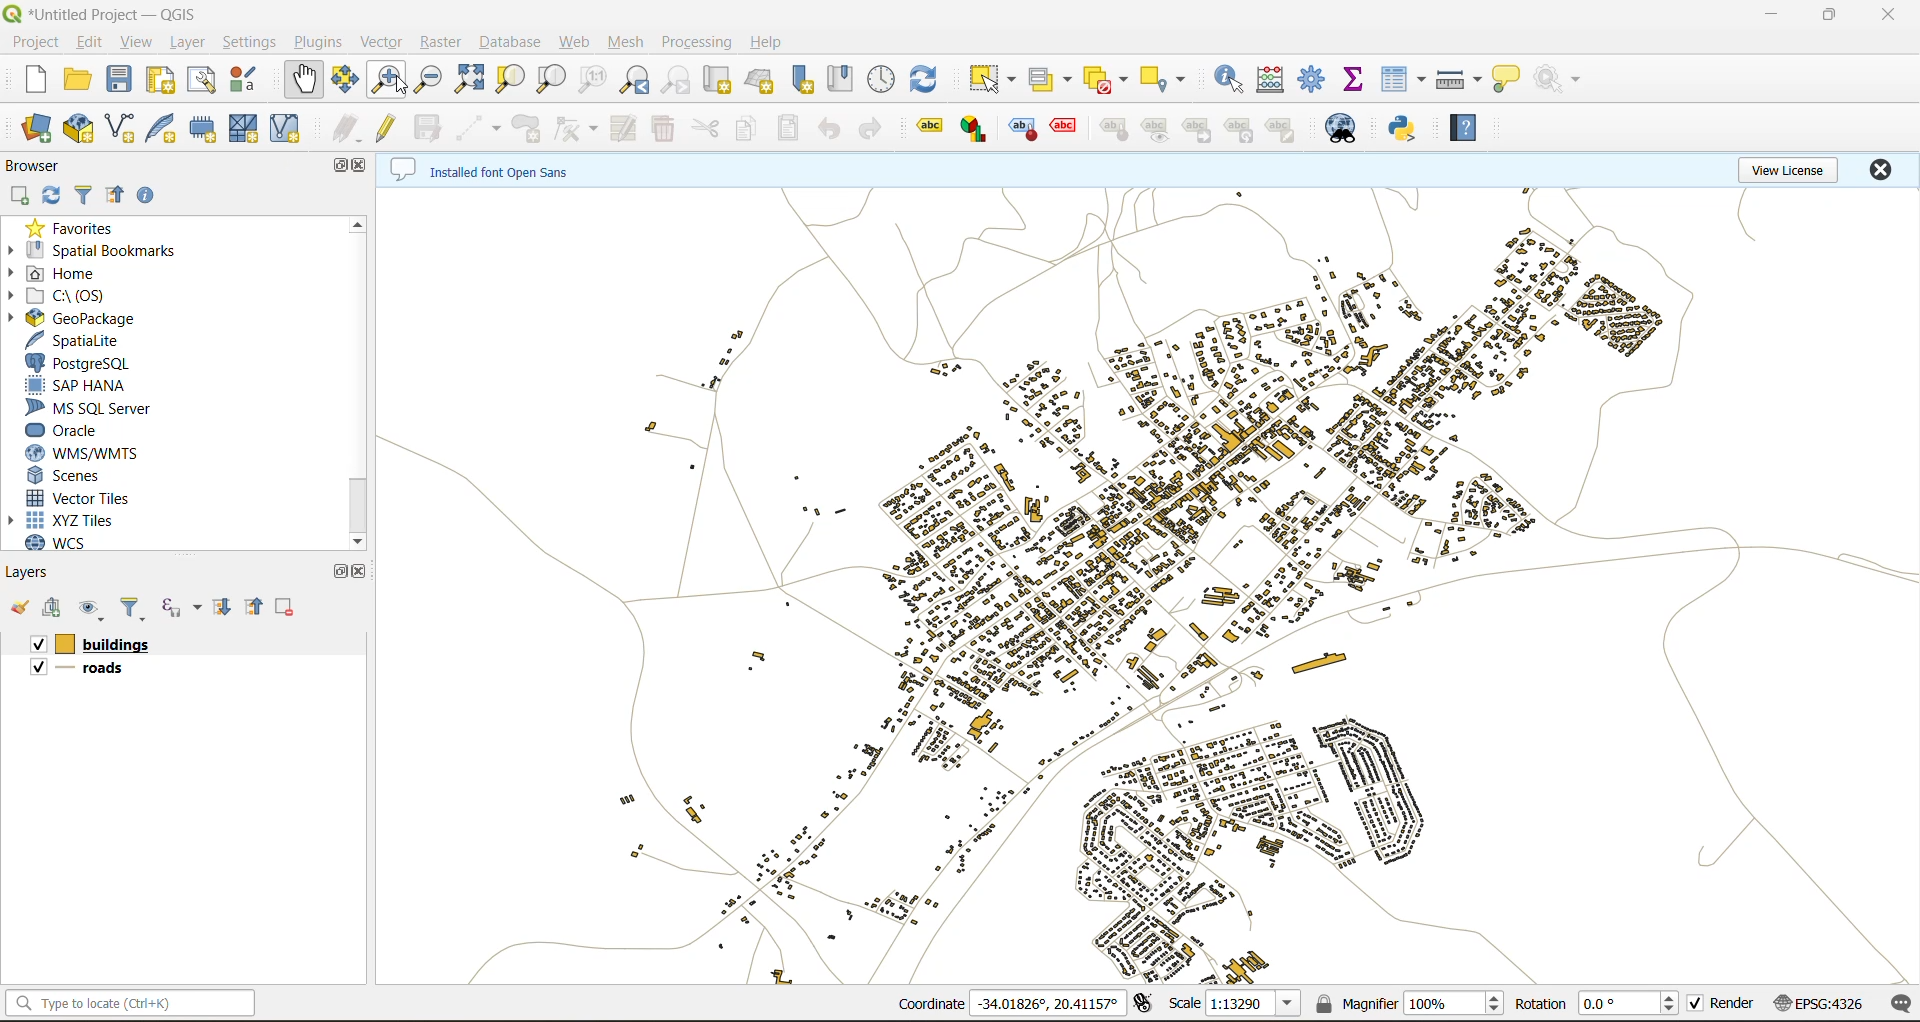 The height and width of the screenshot is (1022, 1920). Describe the element at coordinates (622, 126) in the screenshot. I see `modify` at that location.